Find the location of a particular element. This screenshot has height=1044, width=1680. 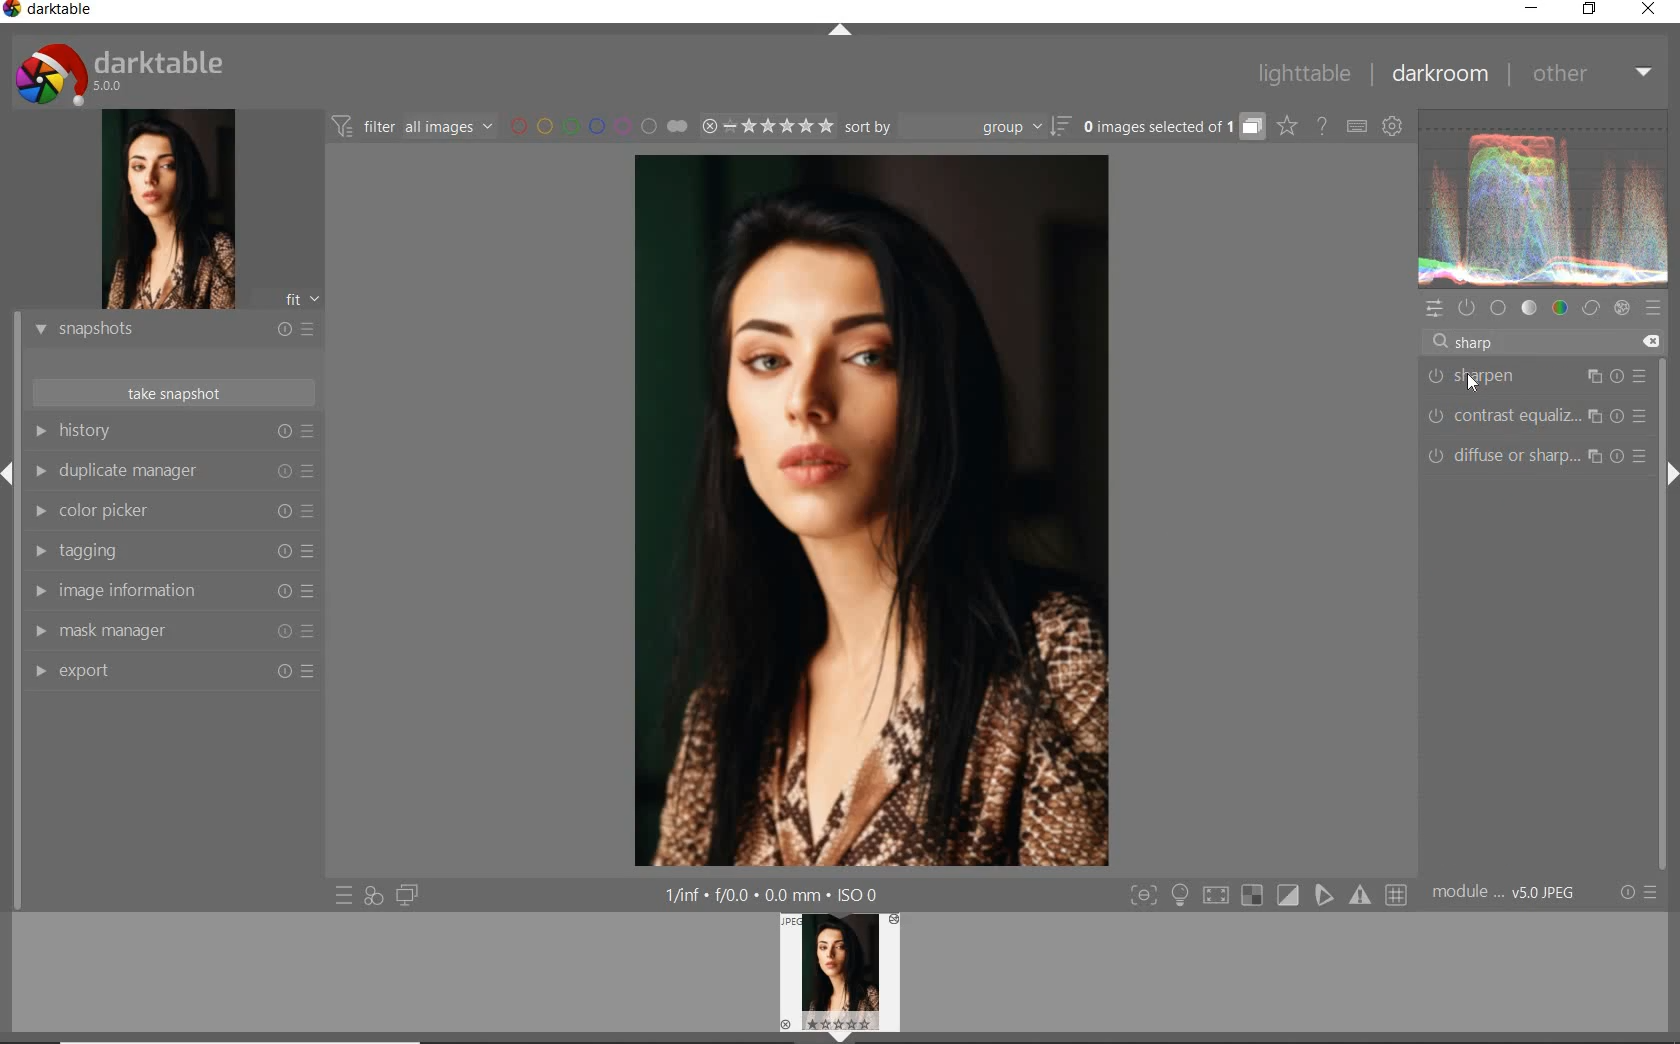

Preview Image is located at coordinates (839, 972).